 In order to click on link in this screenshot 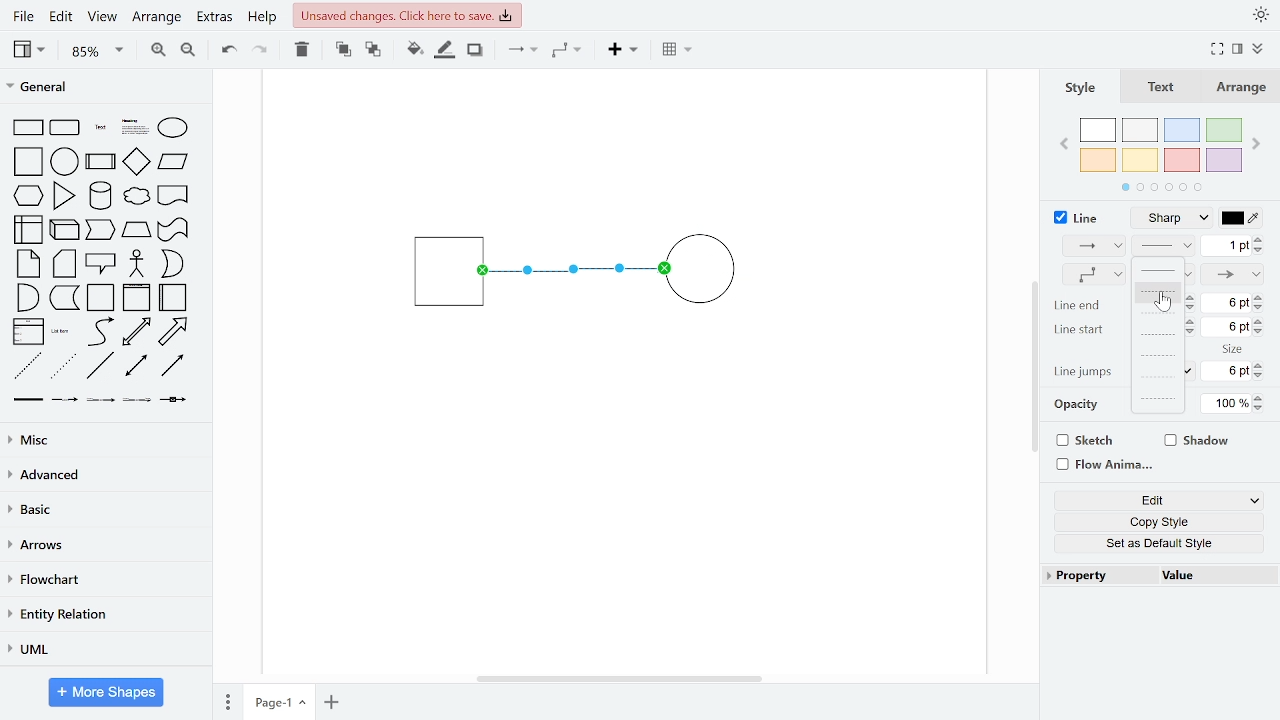, I will do `click(27, 400)`.